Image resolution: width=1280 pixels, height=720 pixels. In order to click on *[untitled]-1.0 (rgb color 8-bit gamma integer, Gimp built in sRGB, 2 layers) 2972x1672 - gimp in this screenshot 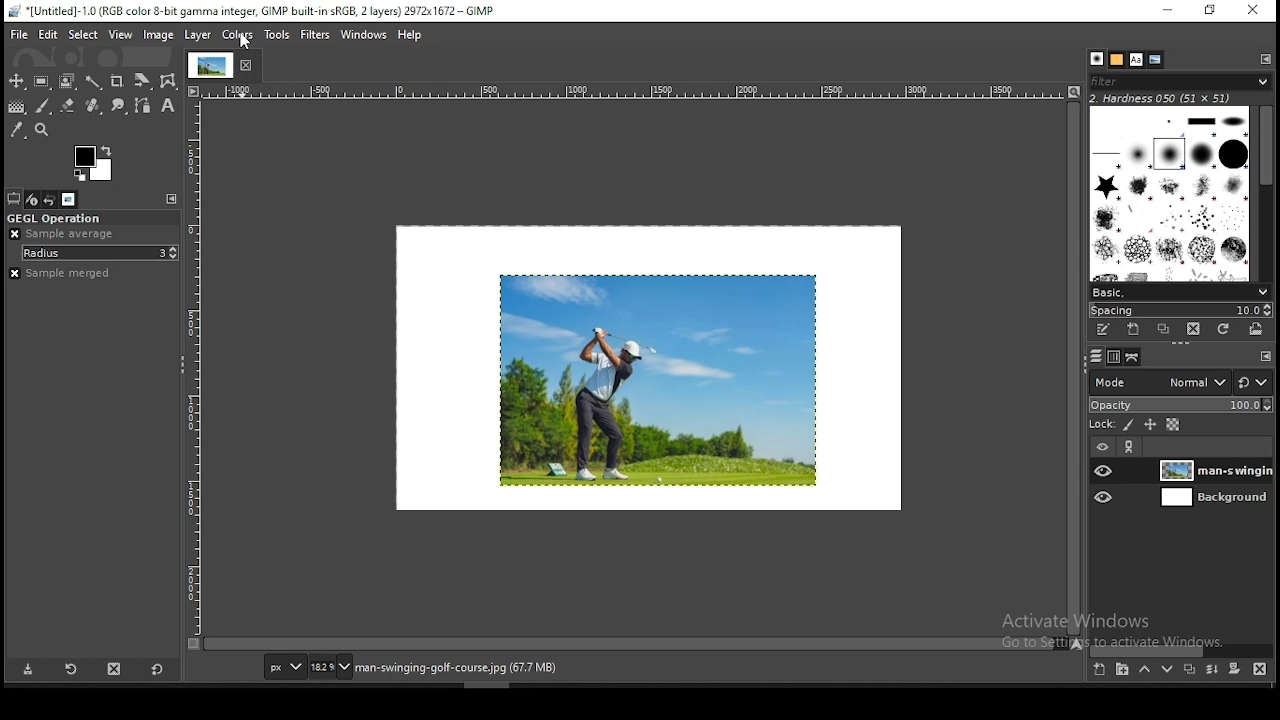, I will do `click(257, 12)`.